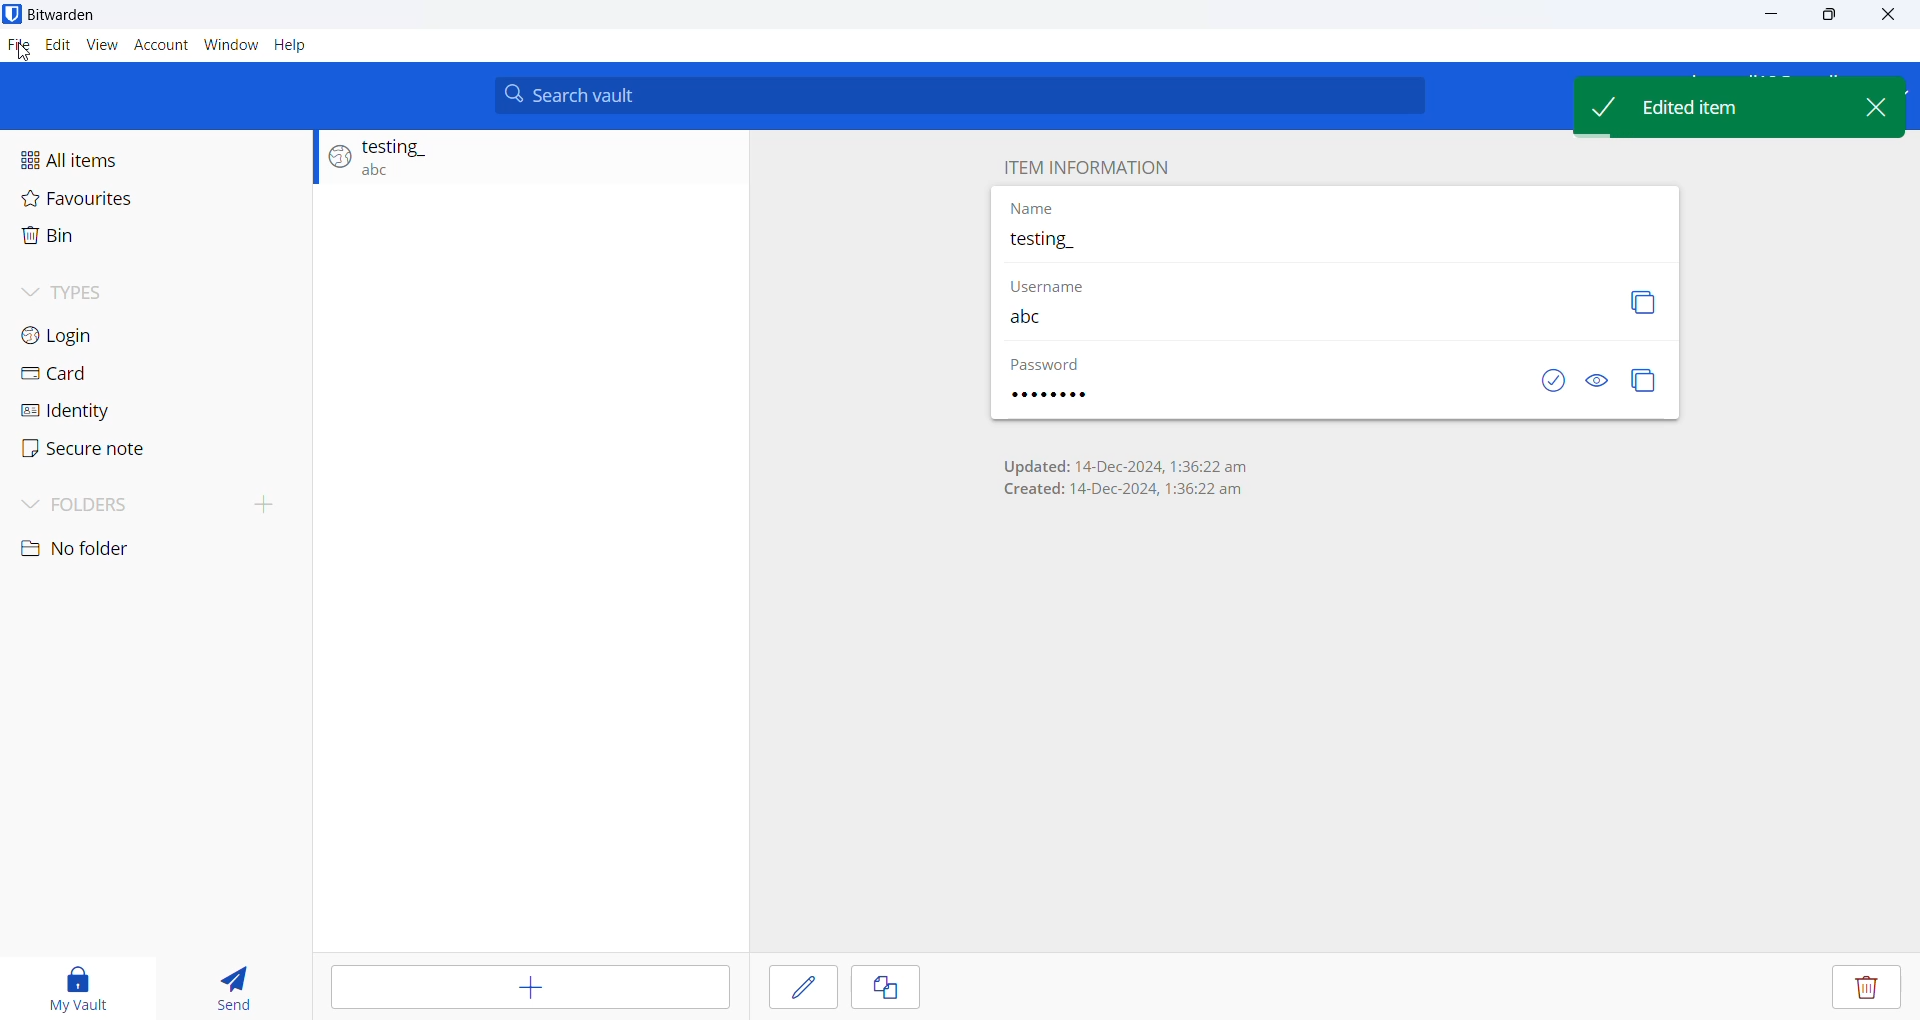 This screenshot has width=1920, height=1020. What do you see at coordinates (124, 409) in the screenshot?
I see `Identity` at bounding box center [124, 409].